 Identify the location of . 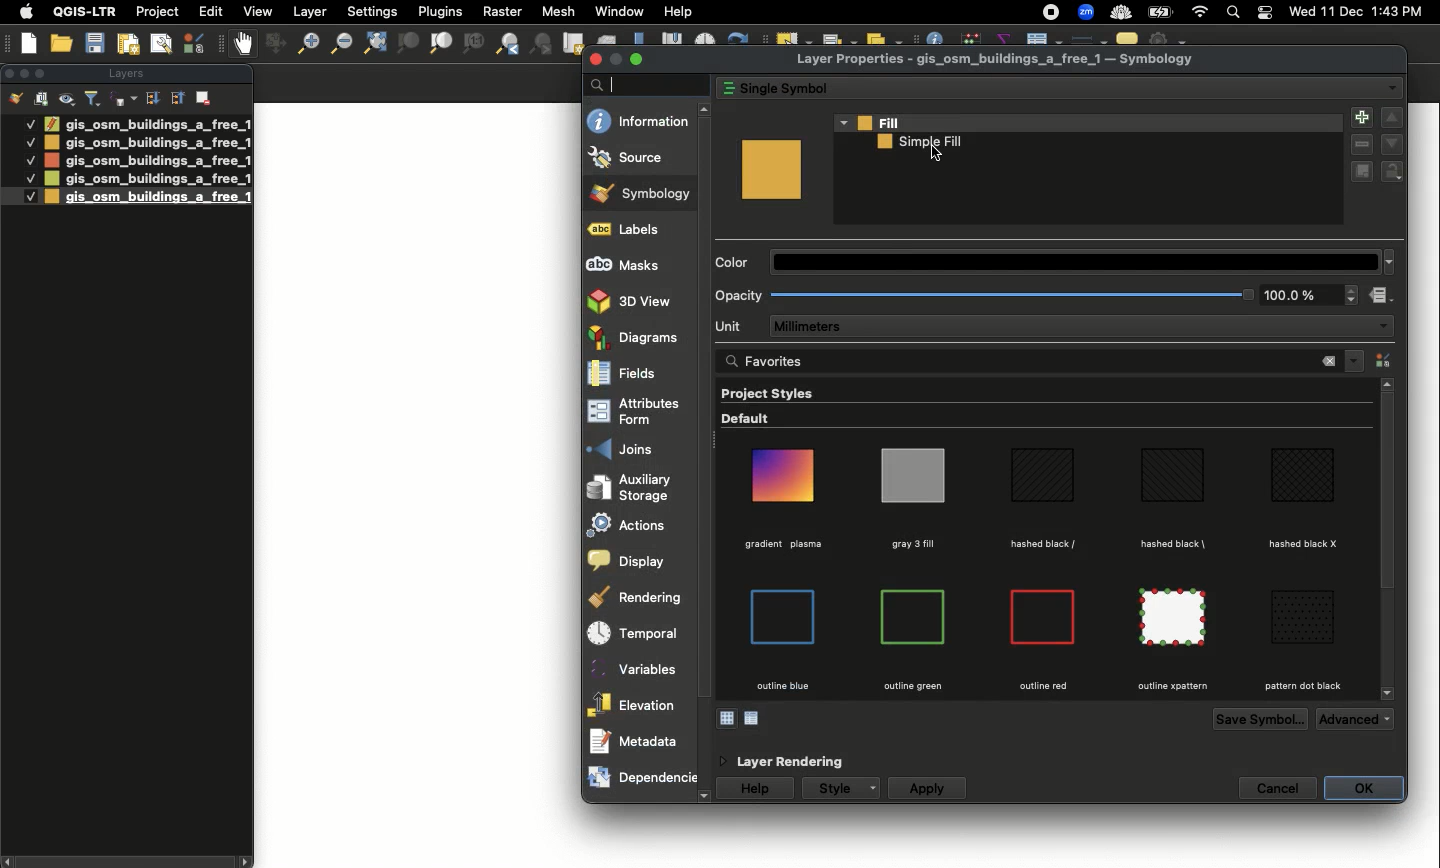
(782, 476).